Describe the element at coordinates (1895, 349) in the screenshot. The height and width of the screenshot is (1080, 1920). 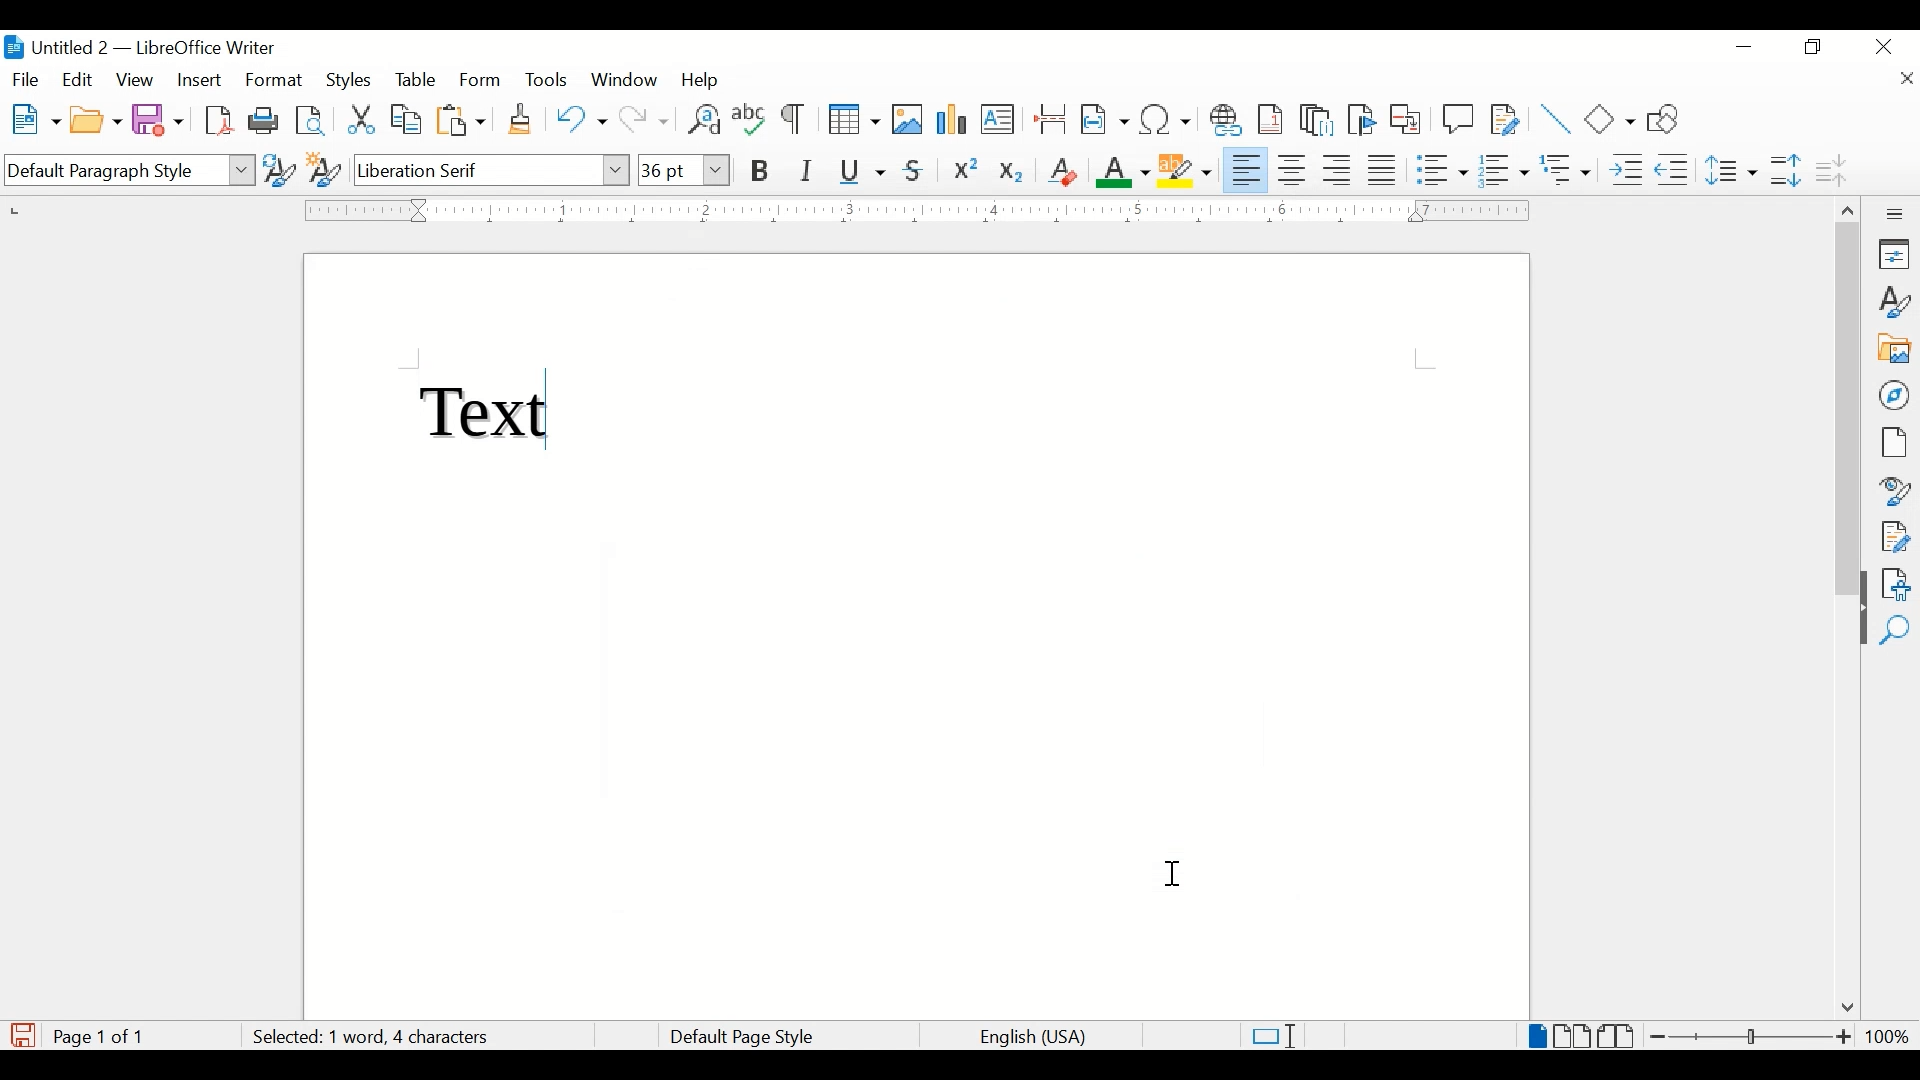
I see `gallery` at that location.